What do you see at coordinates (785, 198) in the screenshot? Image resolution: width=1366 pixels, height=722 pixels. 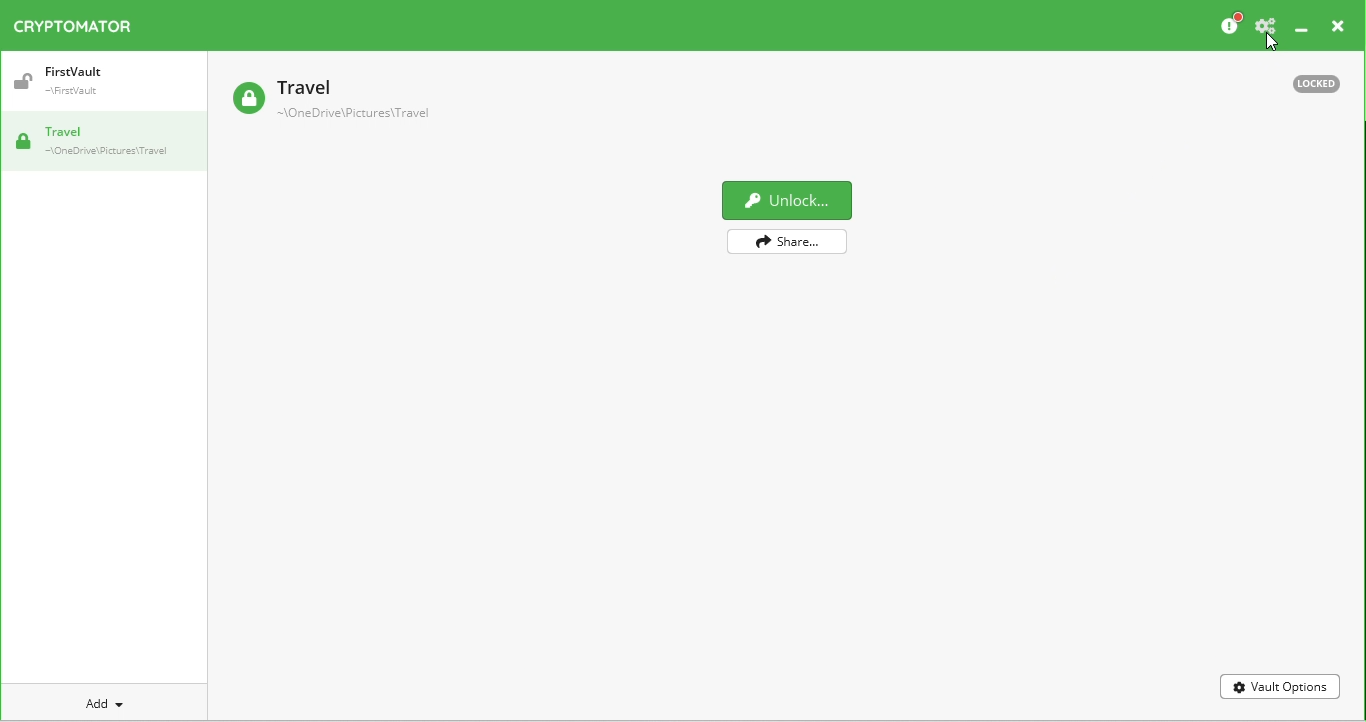 I see `Unlock vault` at bounding box center [785, 198].